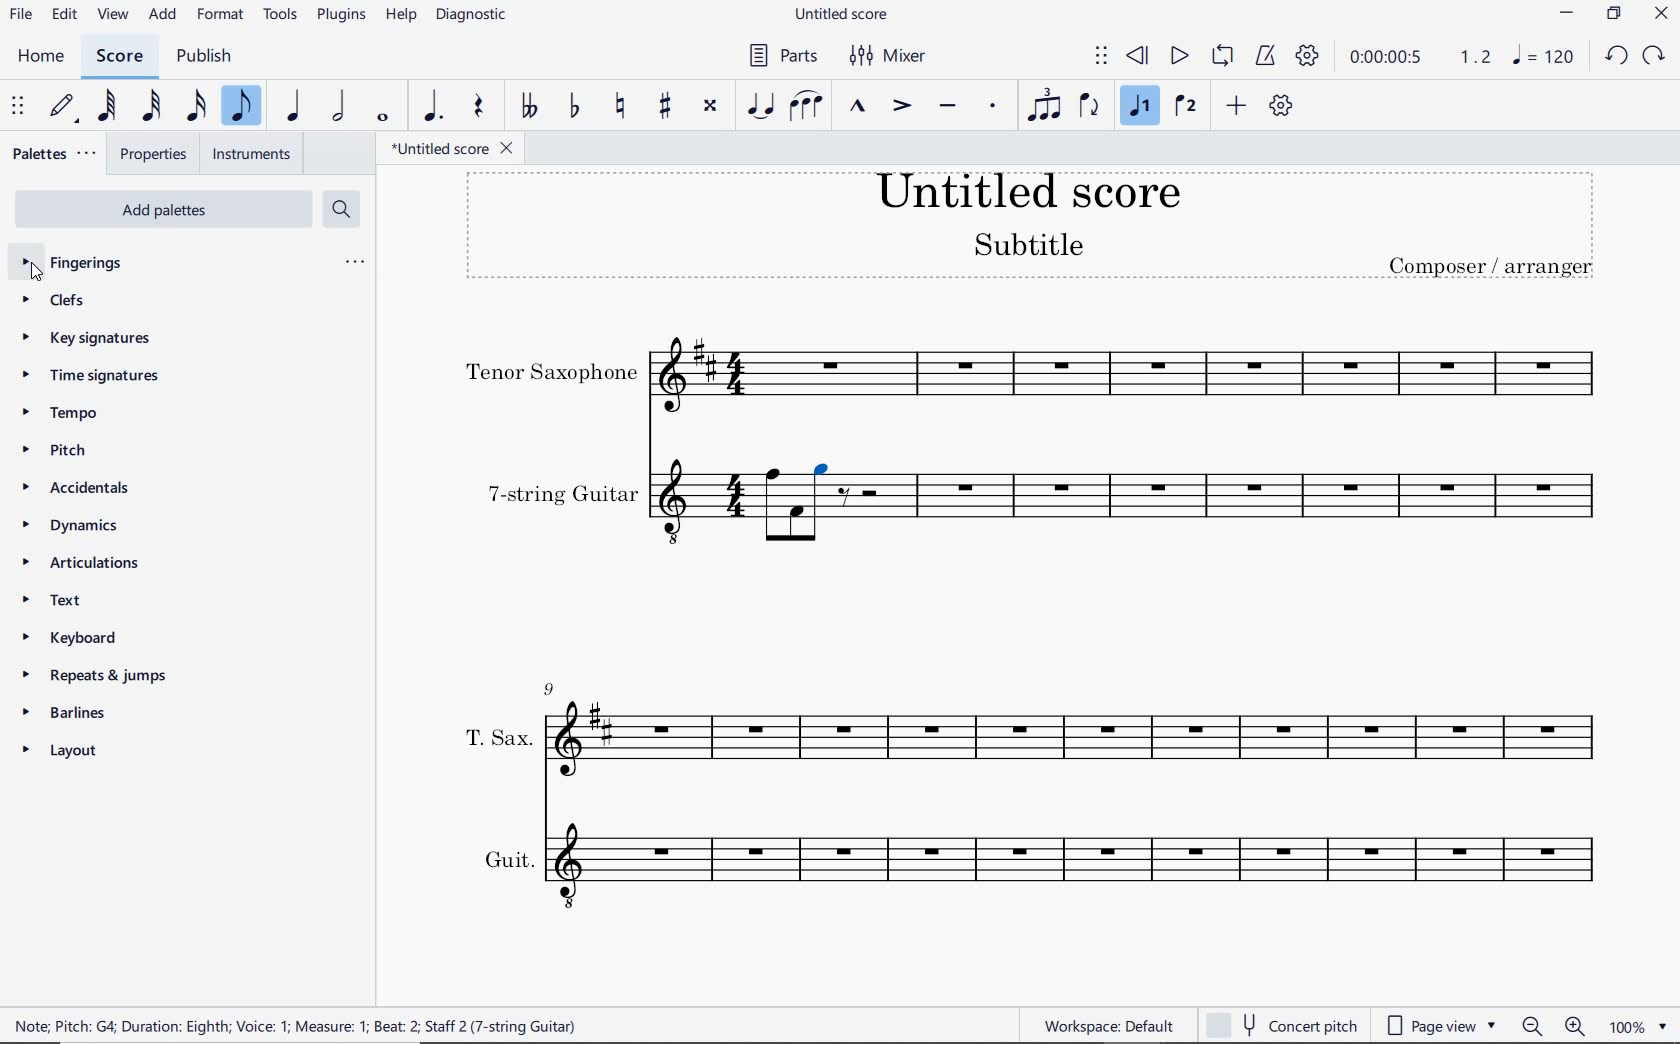  What do you see at coordinates (354, 262) in the screenshot?
I see `ellipsis` at bounding box center [354, 262].